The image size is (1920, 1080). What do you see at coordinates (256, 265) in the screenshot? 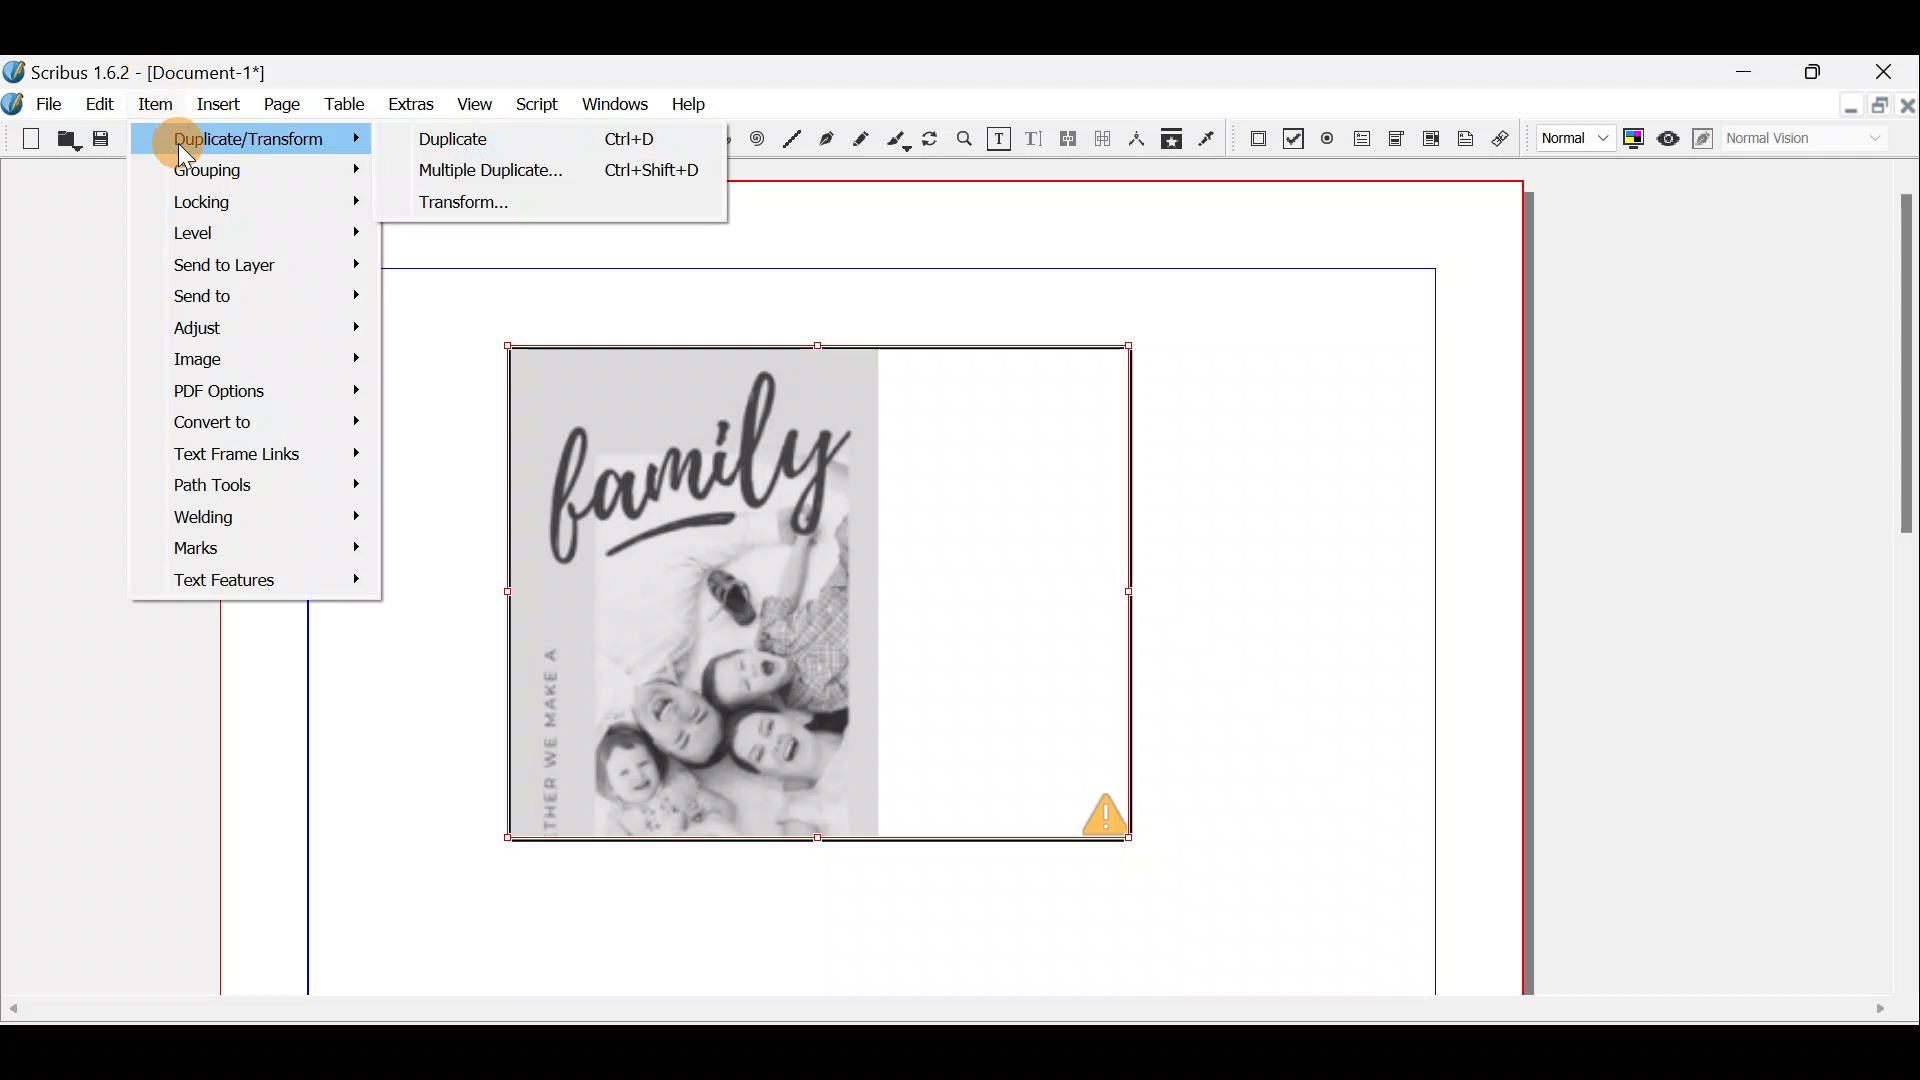
I see `Send to layer` at bounding box center [256, 265].